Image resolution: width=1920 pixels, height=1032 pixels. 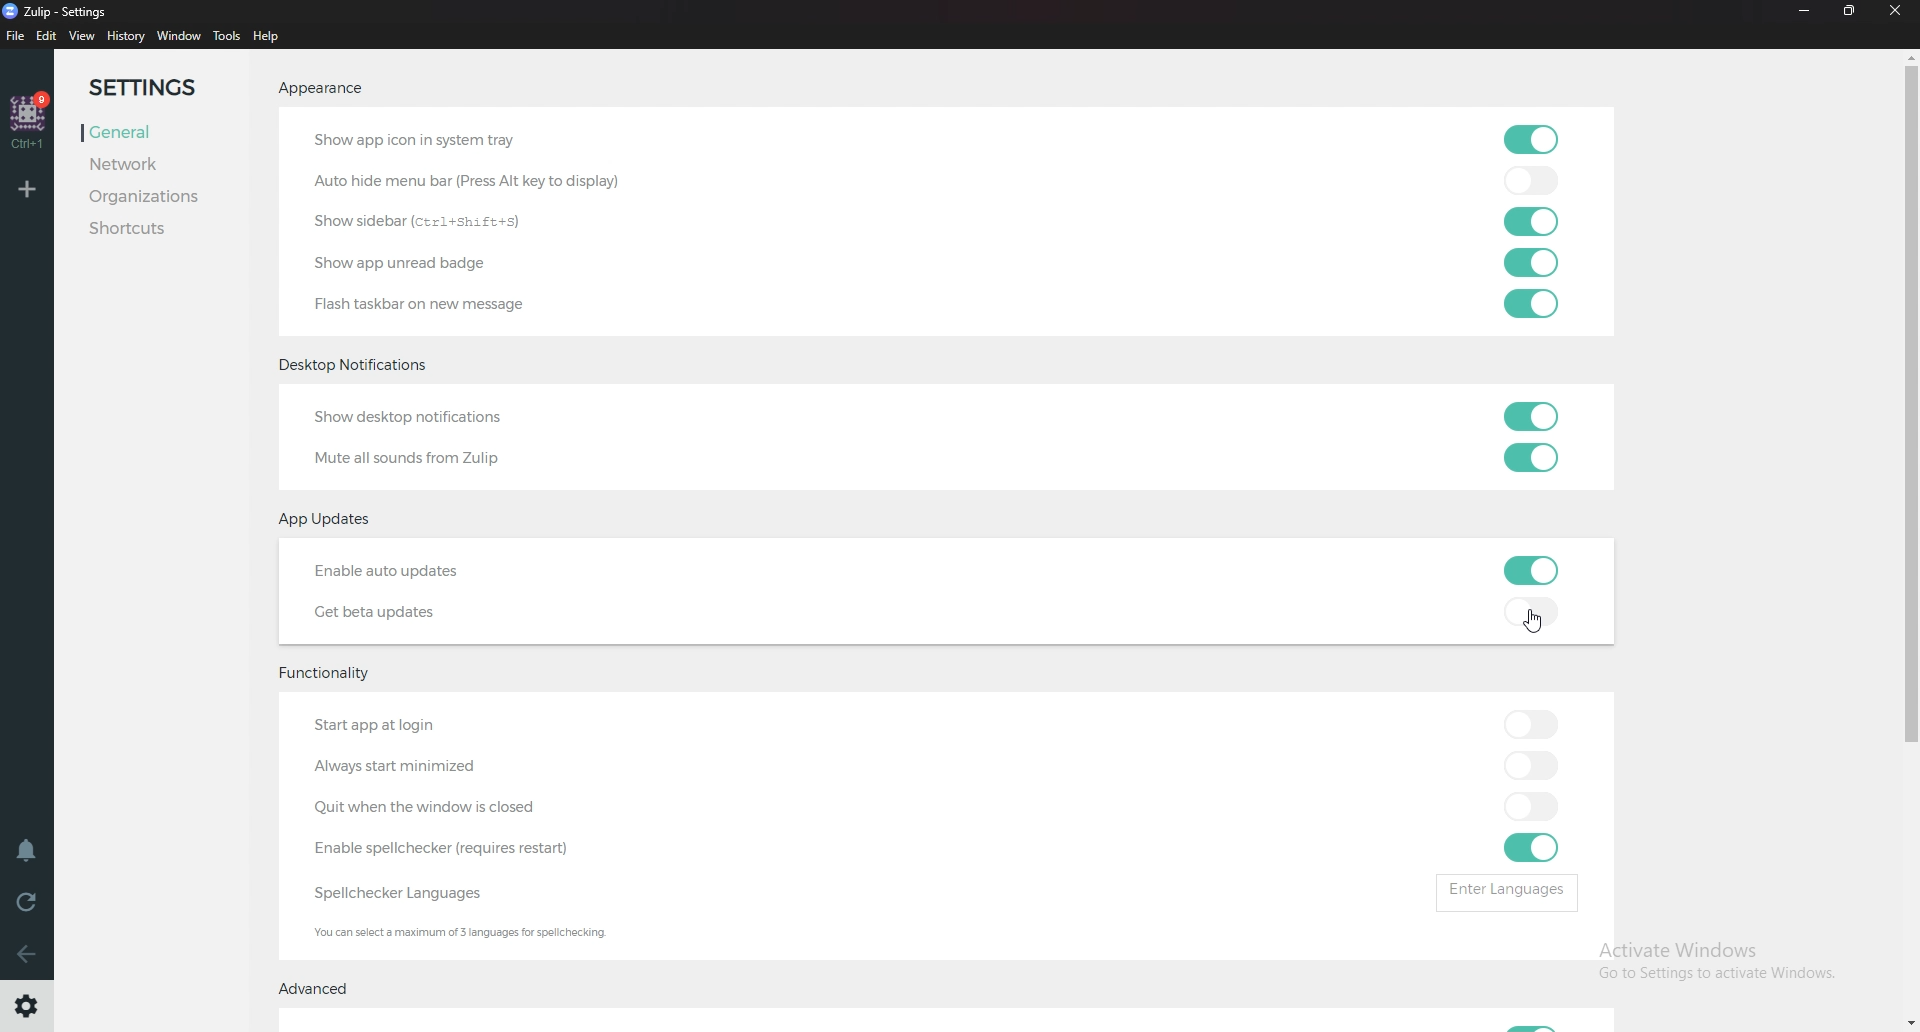 I want to click on autohide menu bar, so click(x=486, y=182).